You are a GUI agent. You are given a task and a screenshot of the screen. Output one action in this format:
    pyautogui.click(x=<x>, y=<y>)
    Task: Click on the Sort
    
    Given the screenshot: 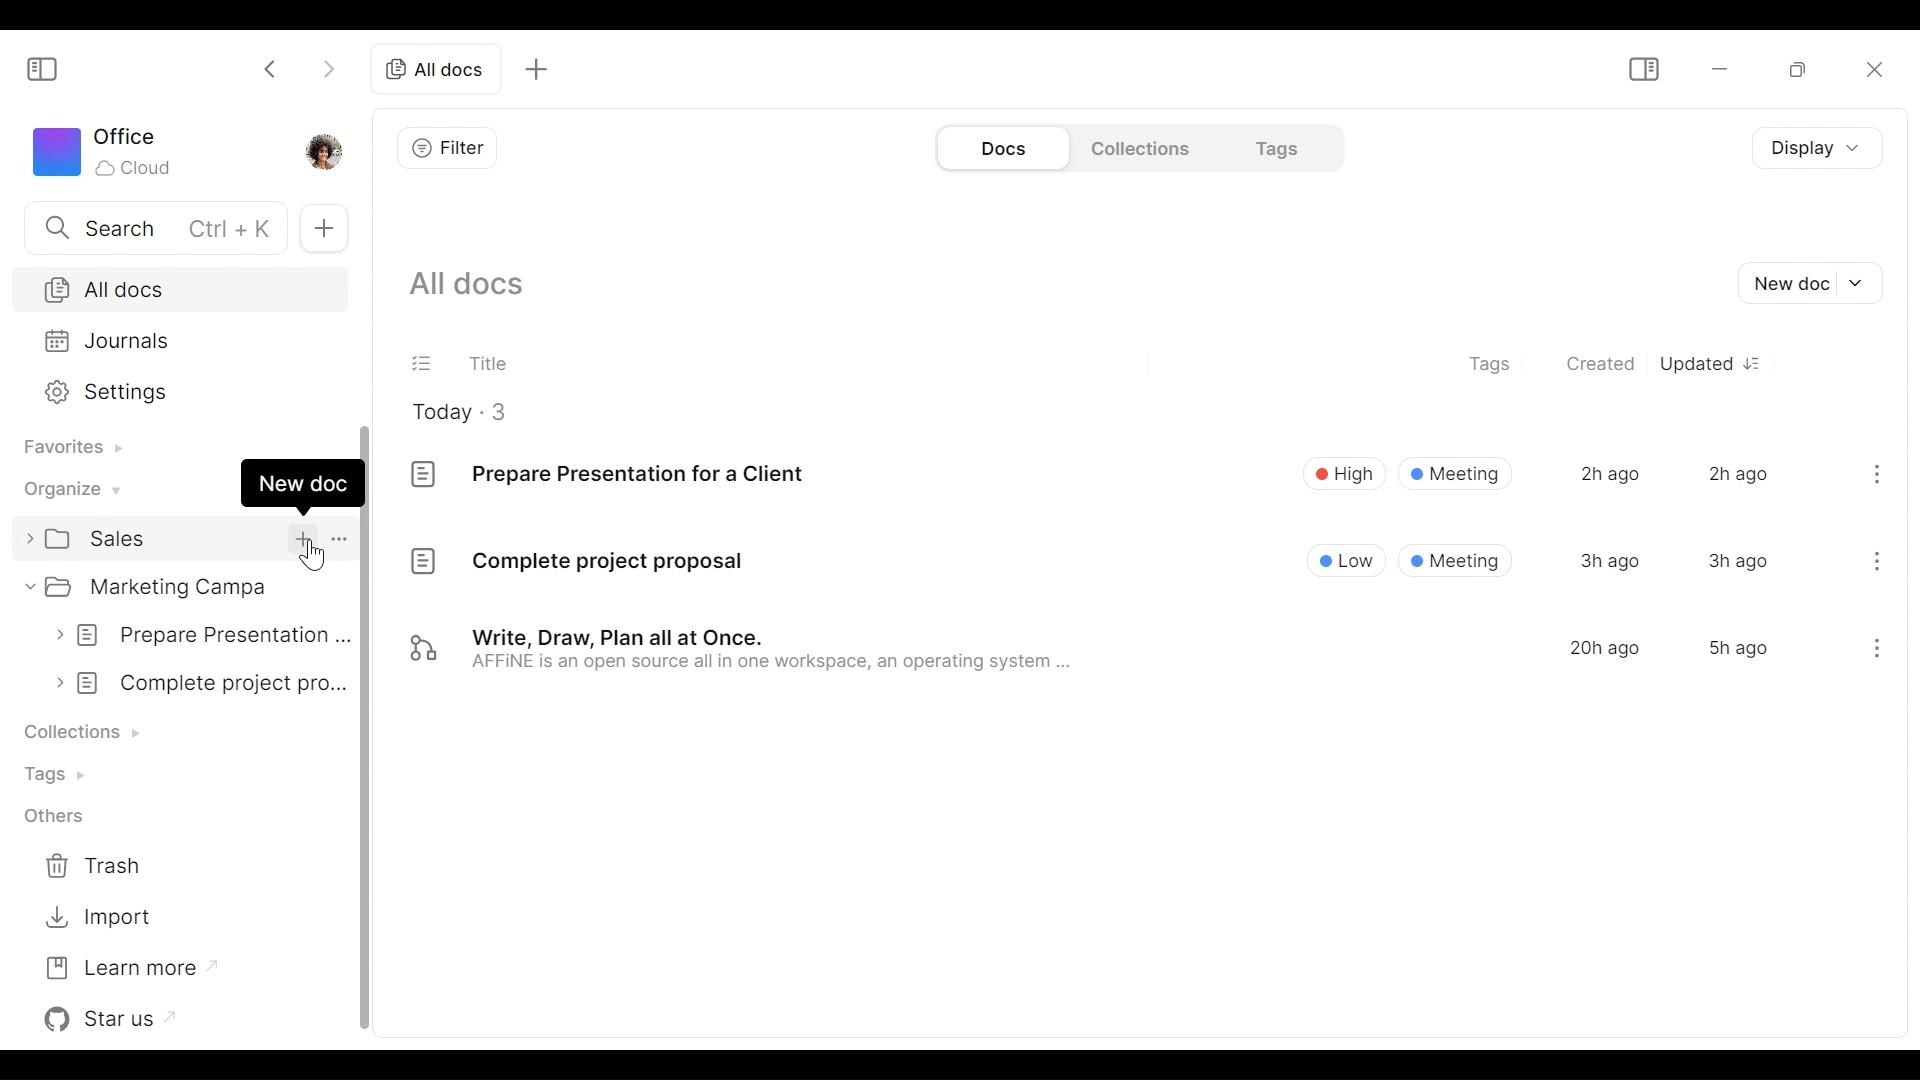 What is the action you would take?
    pyautogui.click(x=1759, y=363)
    